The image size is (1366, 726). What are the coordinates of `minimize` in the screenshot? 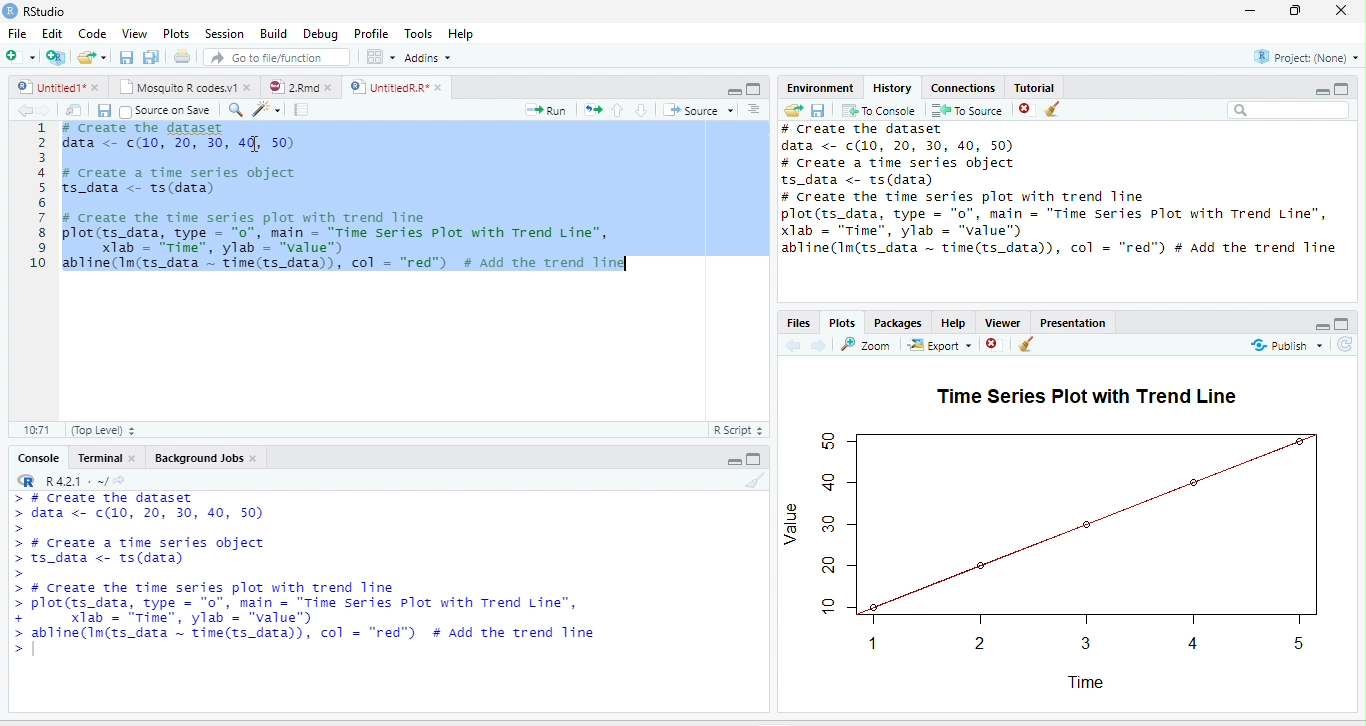 It's located at (1250, 11).